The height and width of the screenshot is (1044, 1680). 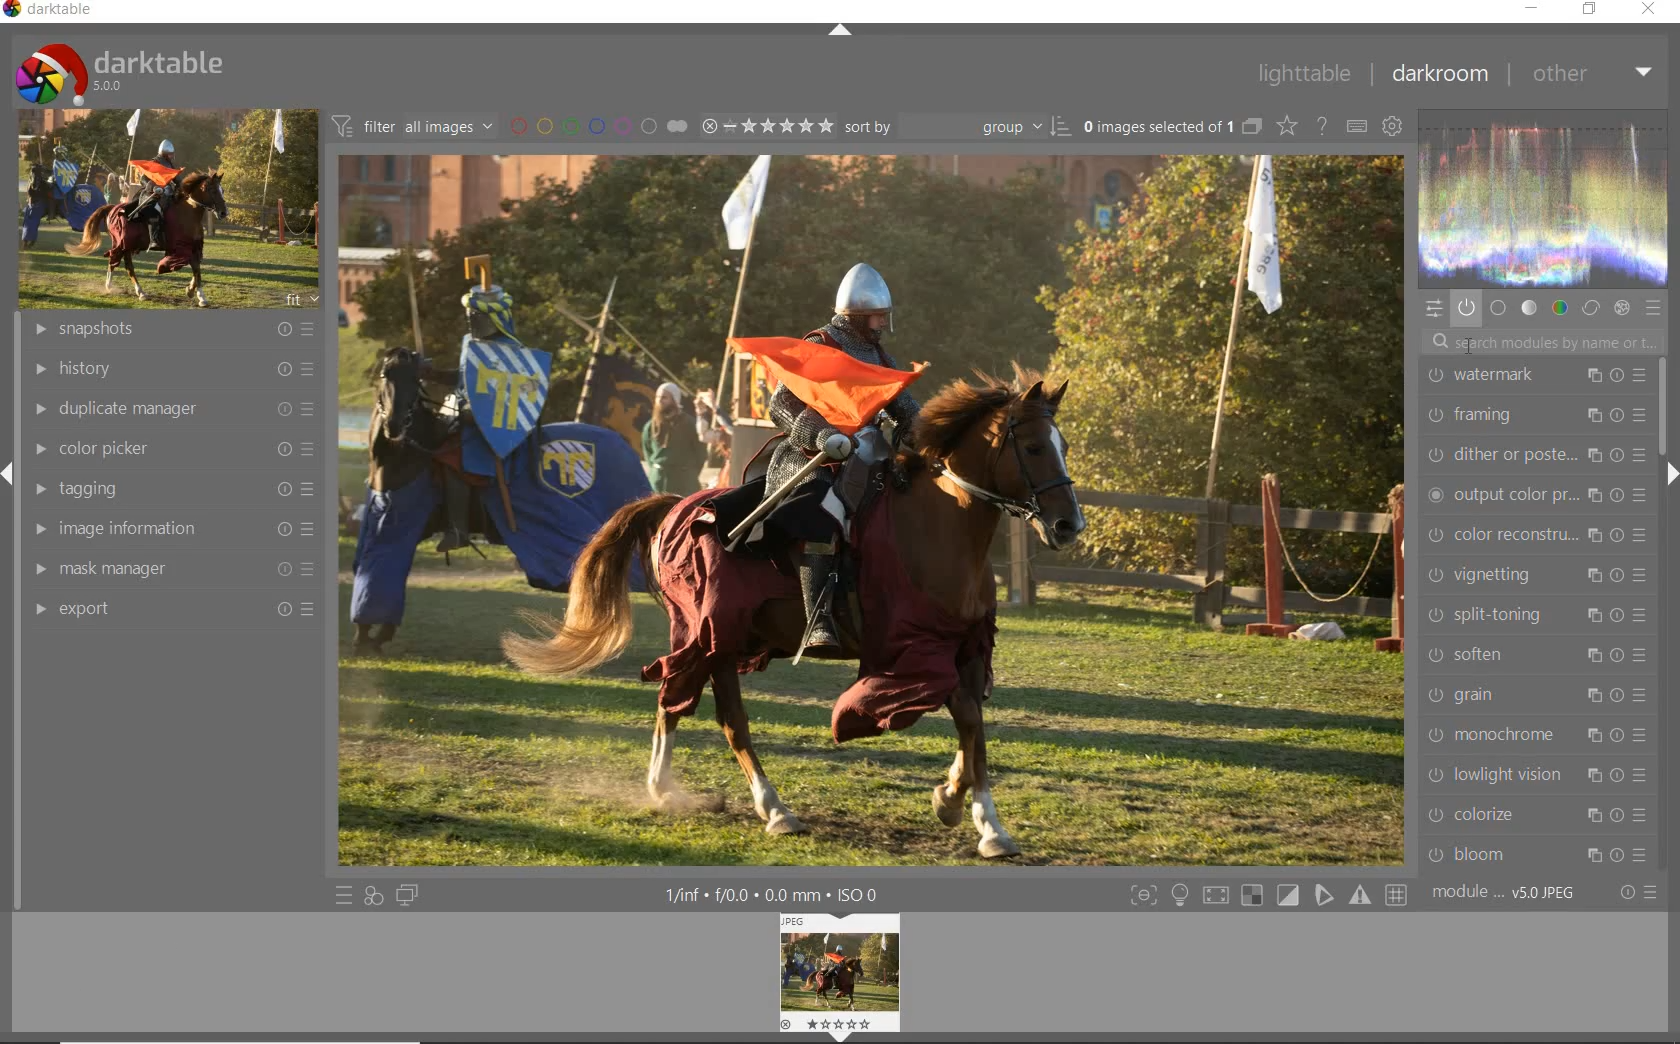 What do you see at coordinates (1466, 309) in the screenshot?
I see `show only active modules` at bounding box center [1466, 309].